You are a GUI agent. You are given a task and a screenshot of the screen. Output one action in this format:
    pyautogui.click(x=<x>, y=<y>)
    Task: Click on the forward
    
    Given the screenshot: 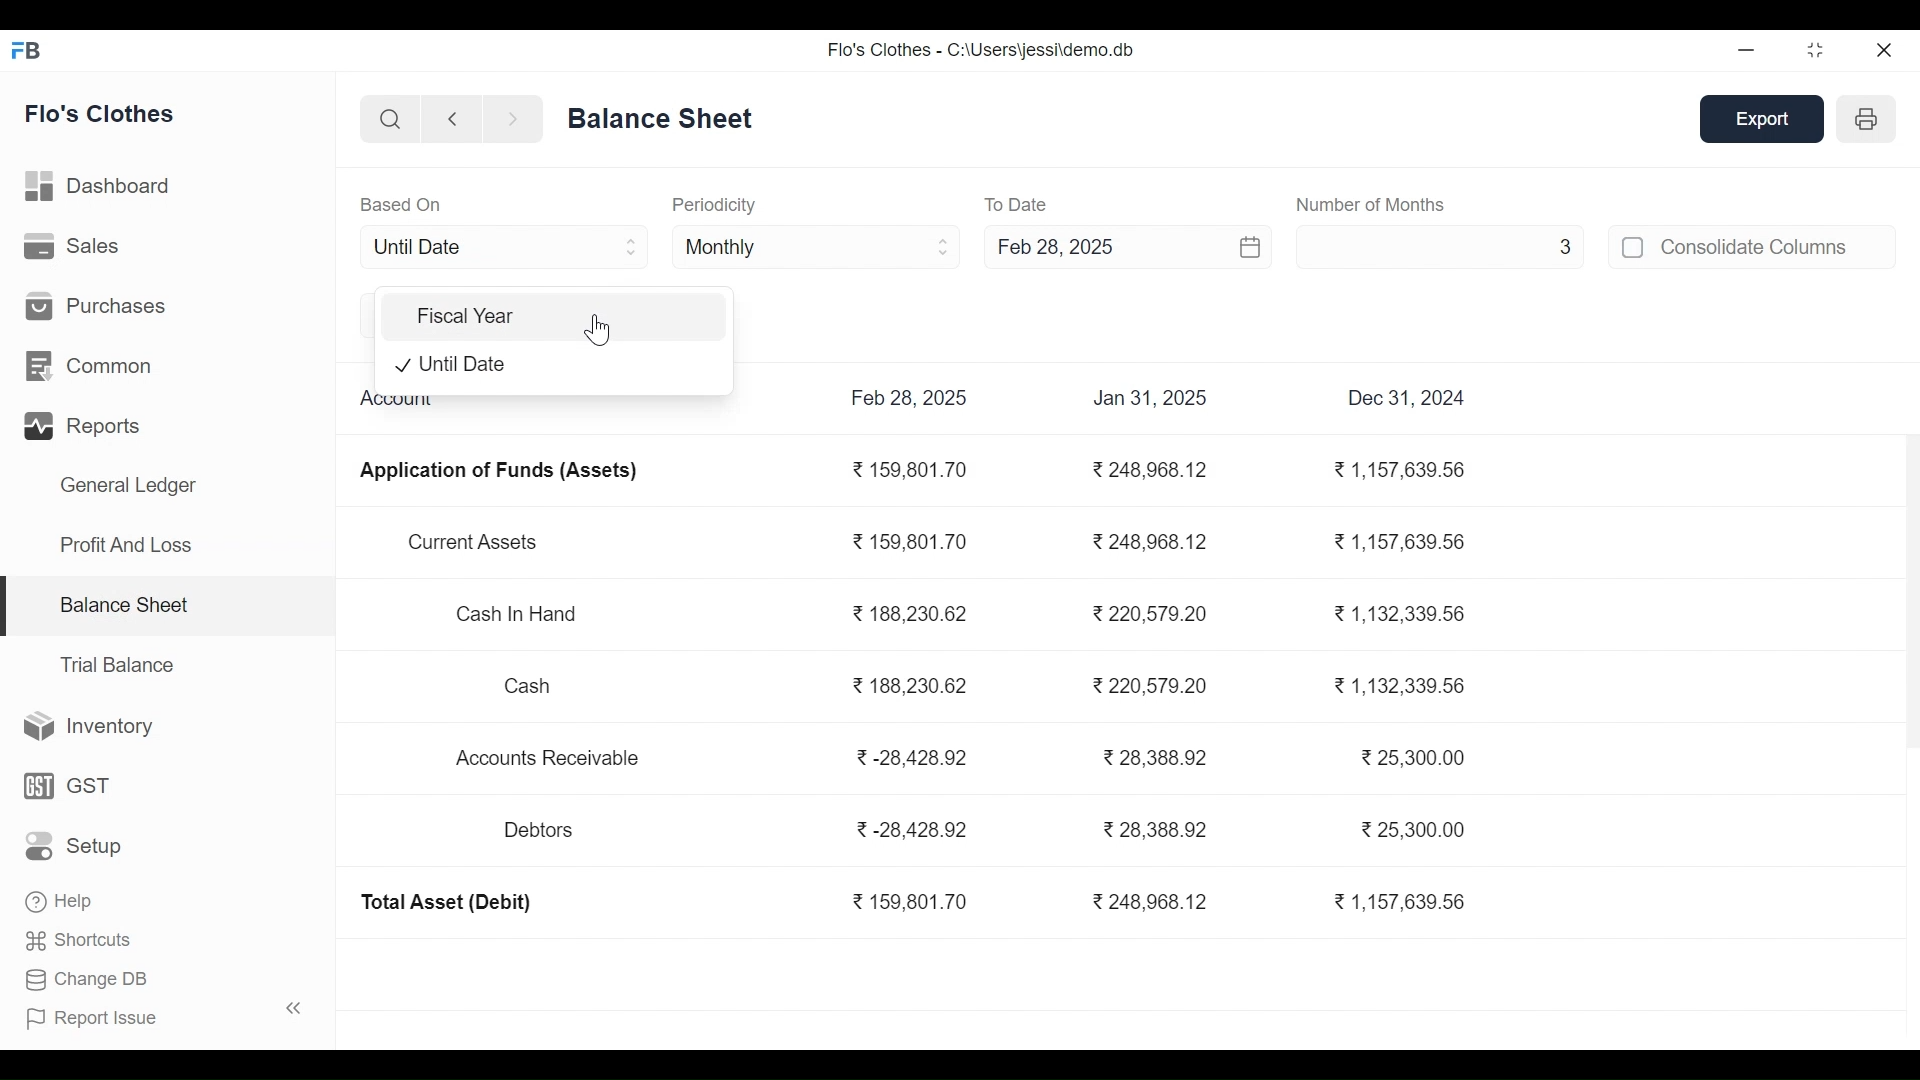 What is the action you would take?
    pyautogui.click(x=513, y=120)
    